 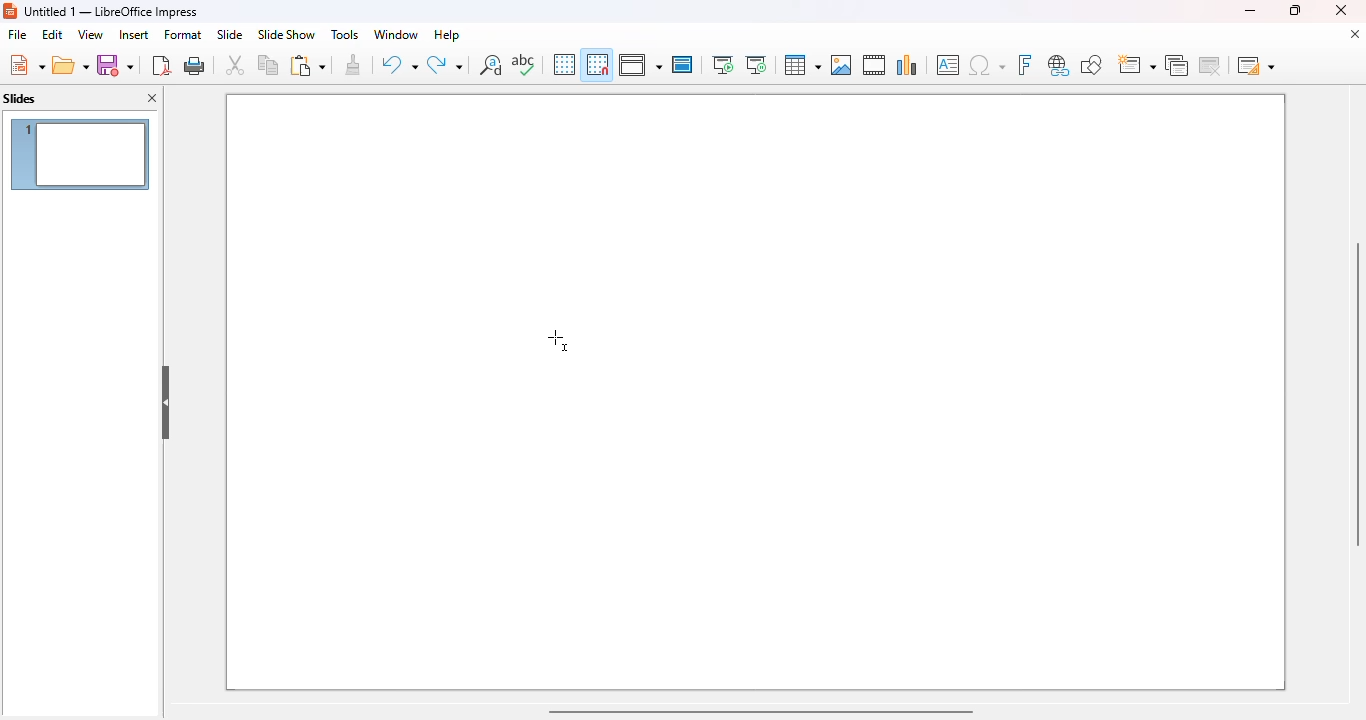 I want to click on close pane, so click(x=154, y=99).